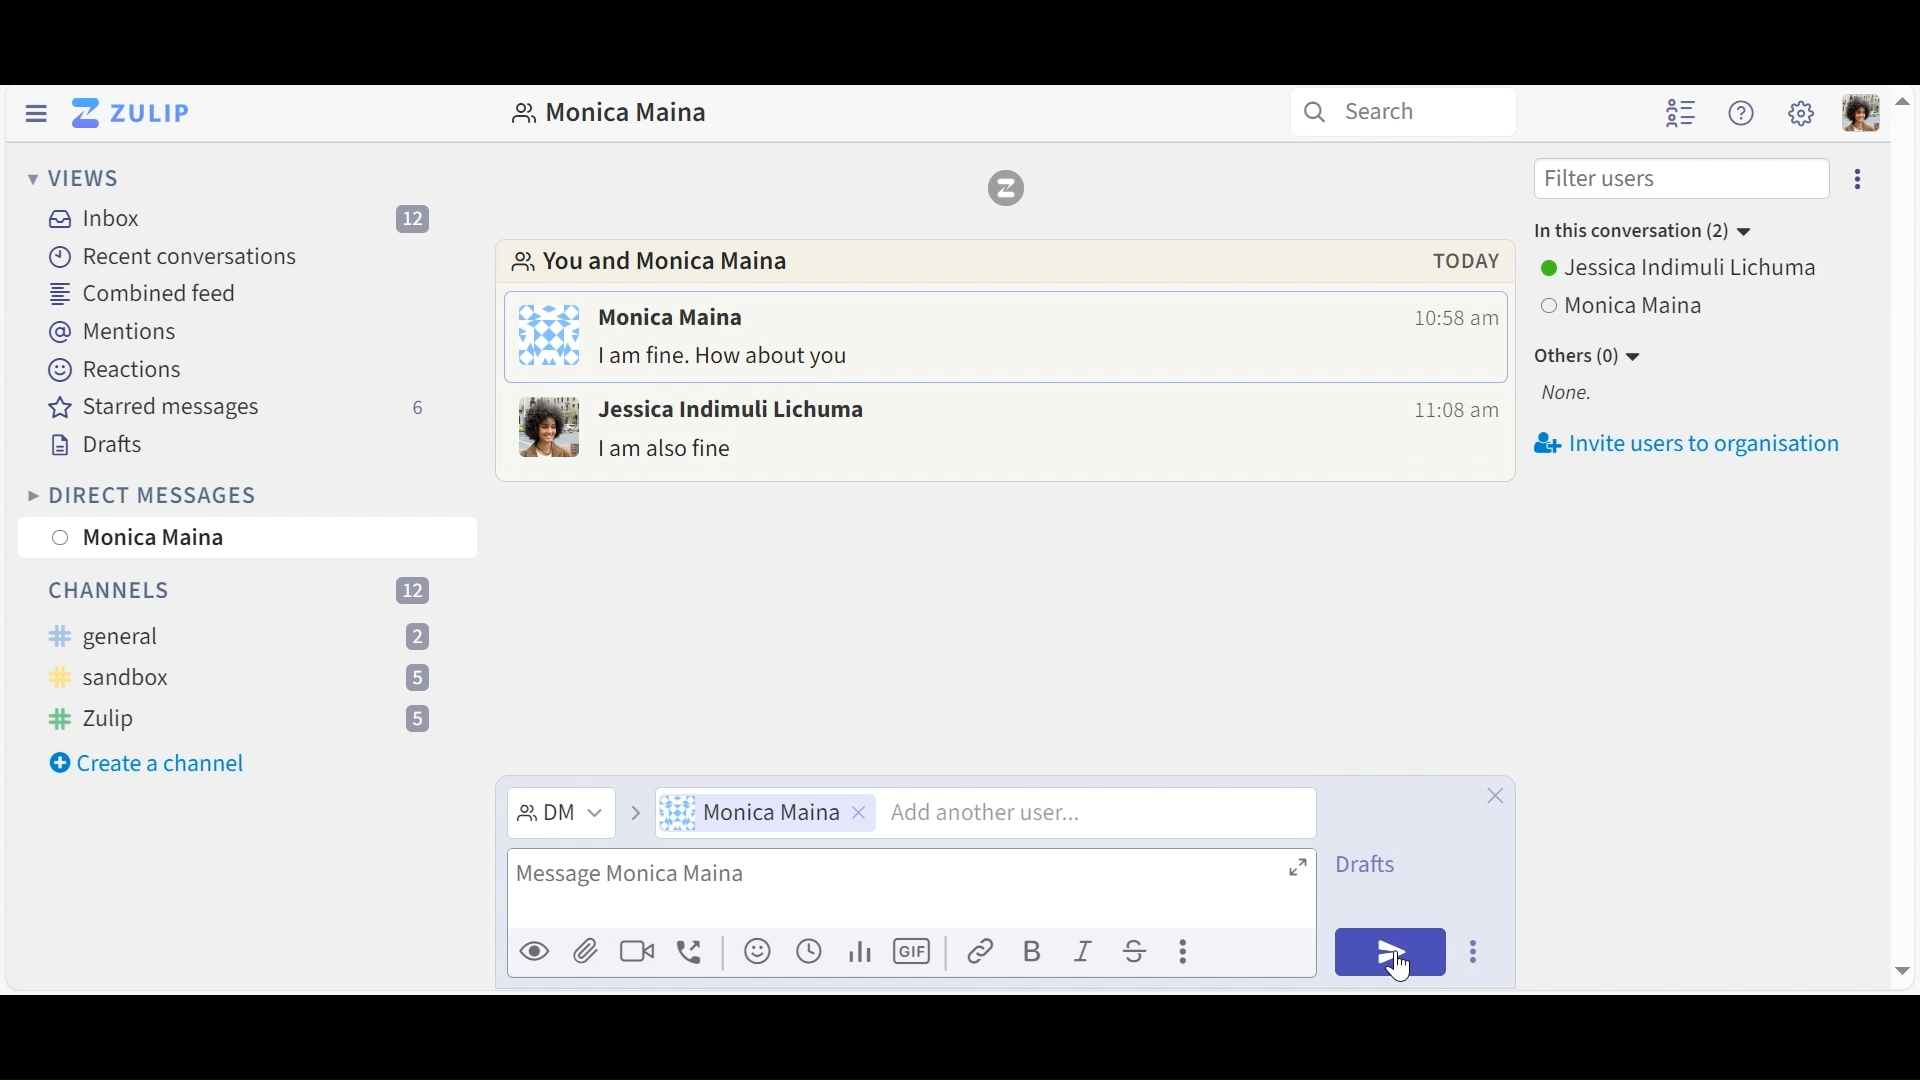  What do you see at coordinates (695, 954) in the screenshot?
I see `Add voice call` at bounding box center [695, 954].